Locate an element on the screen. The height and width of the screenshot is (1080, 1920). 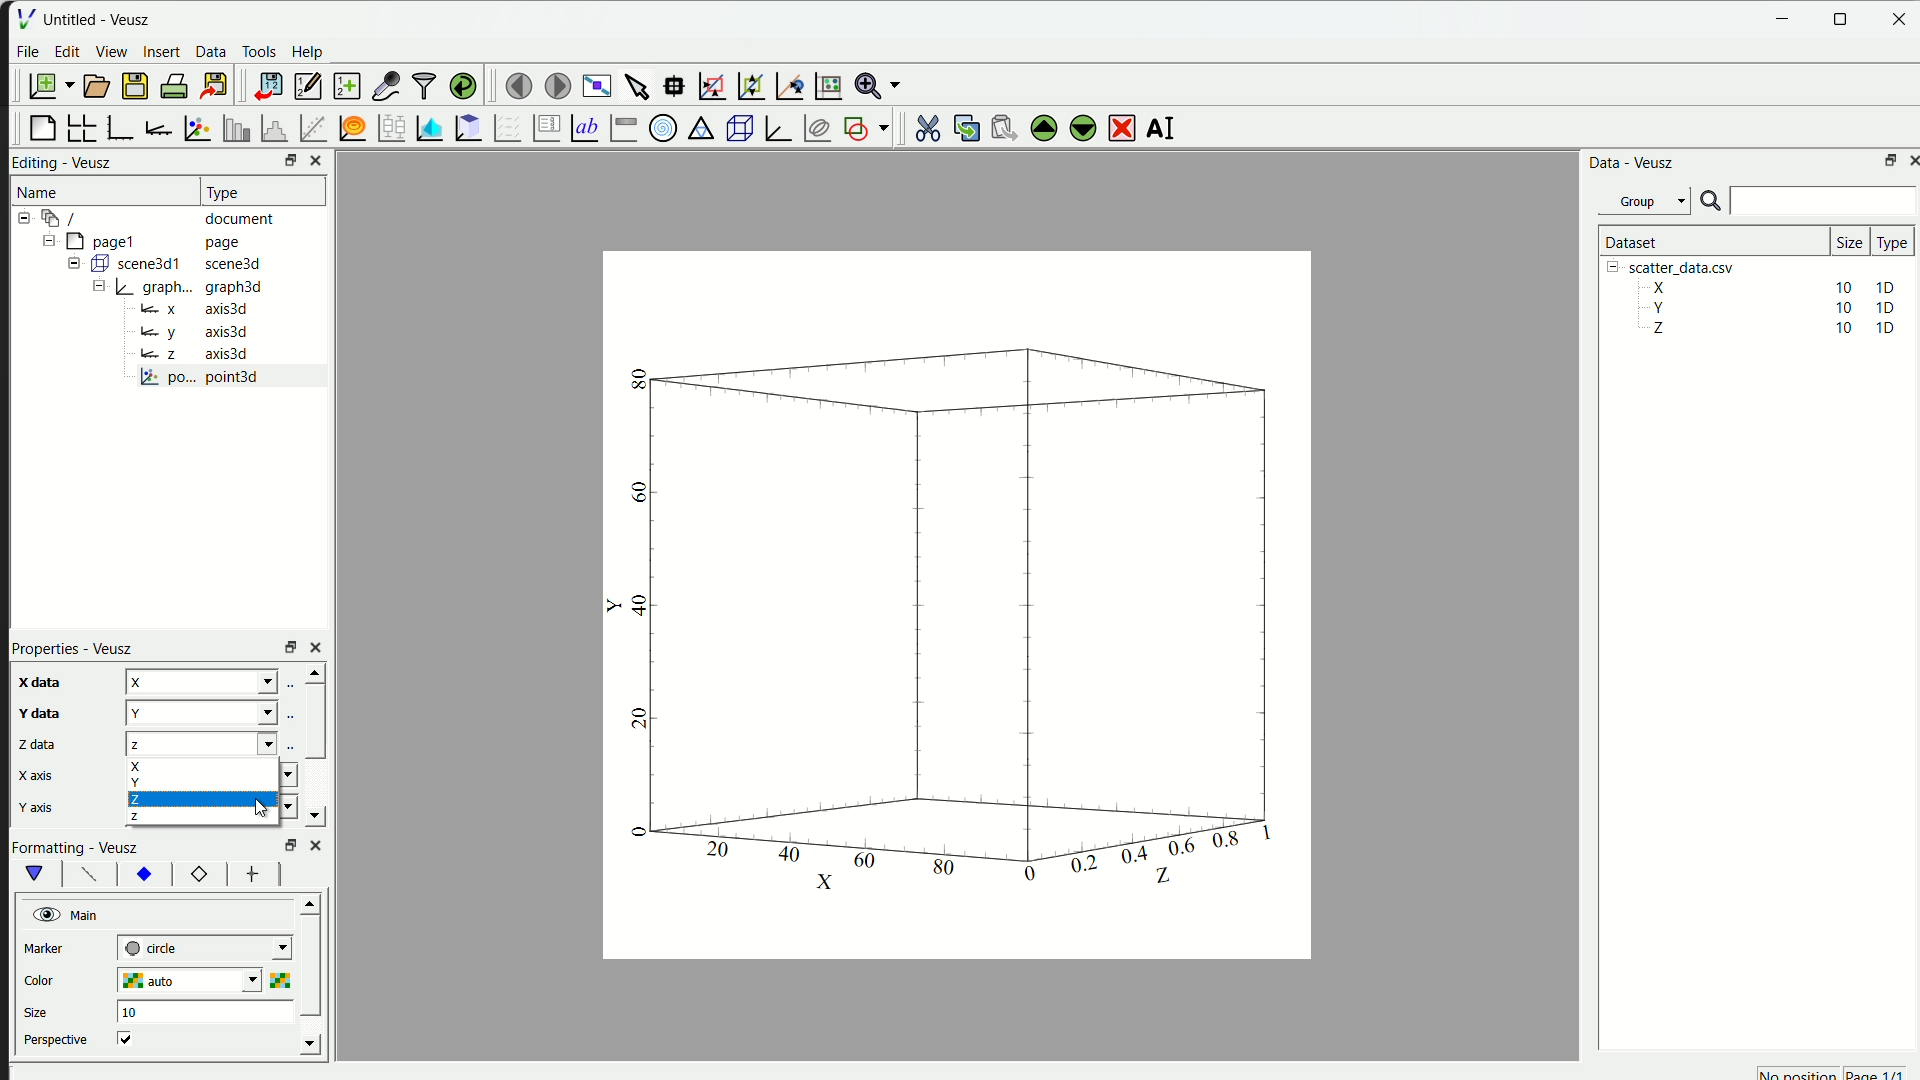
plot bar chart is located at coordinates (230, 128).